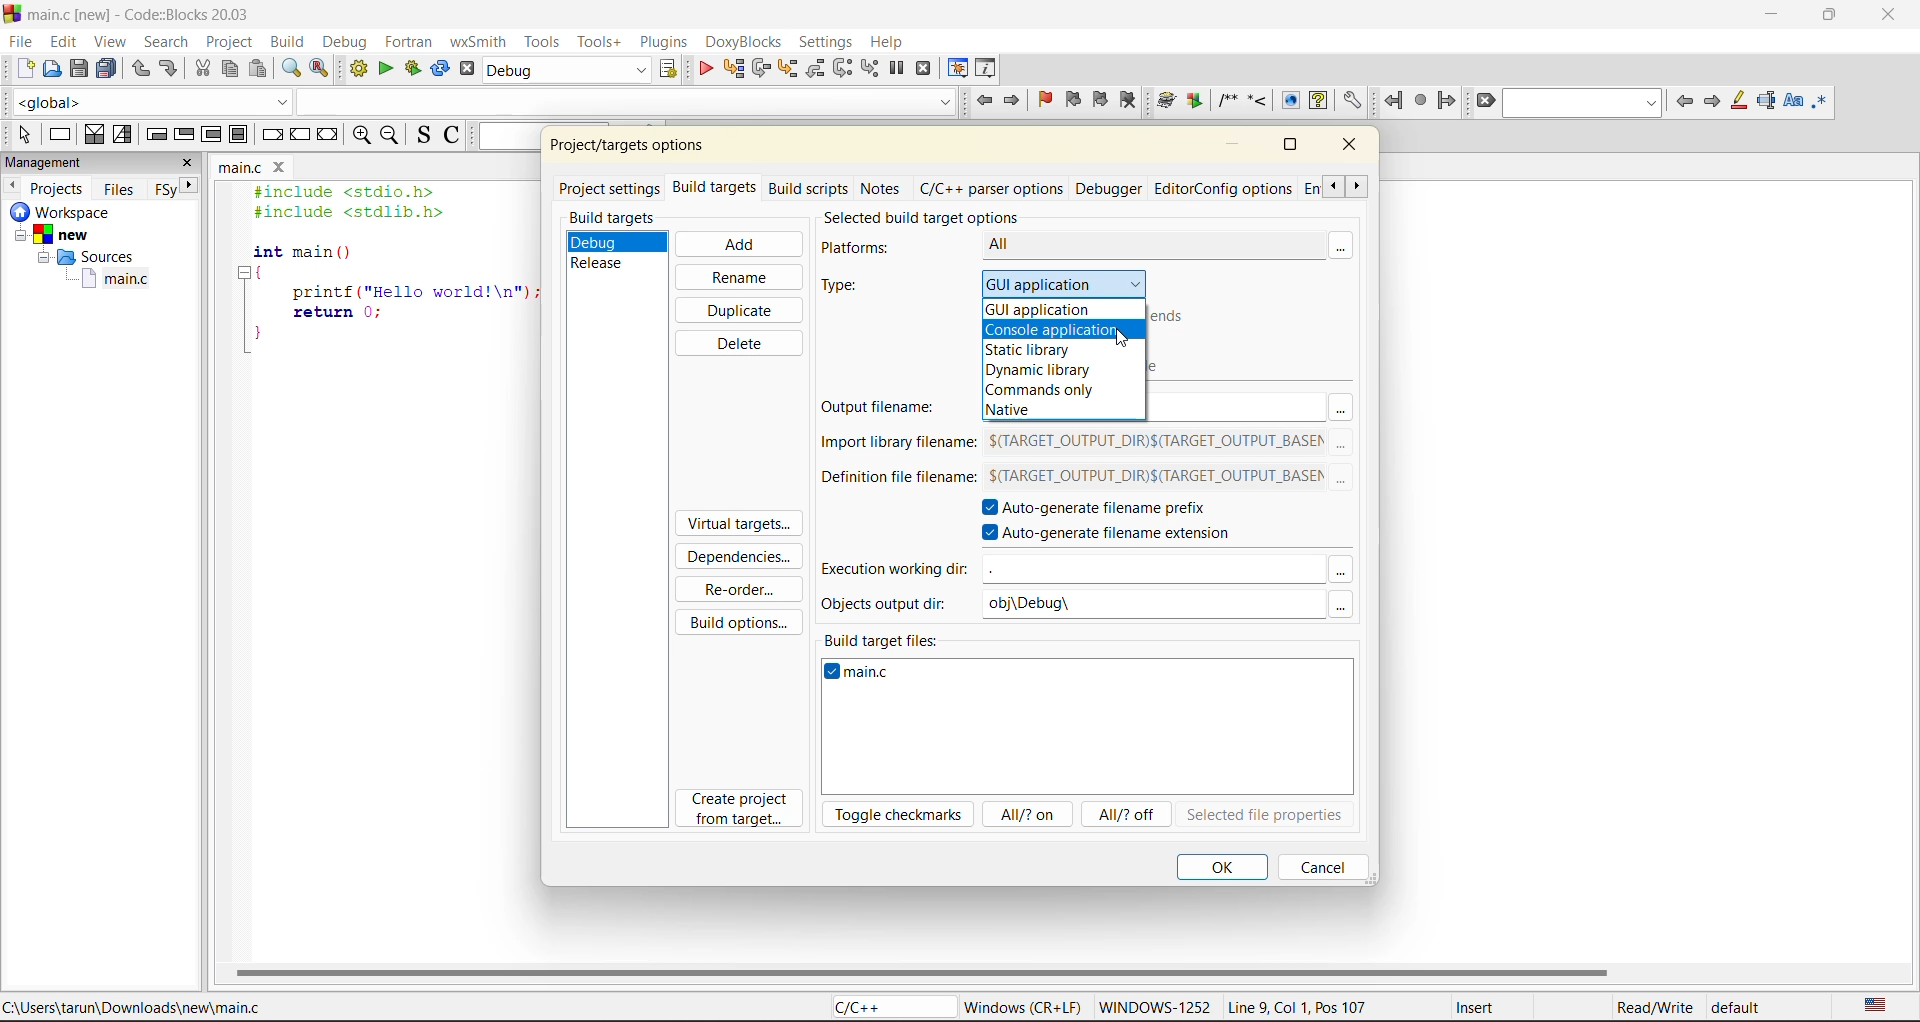 Image resolution: width=1920 pixels, height=1022 pixels. Describe the element at coordinates (125, 134) in the screenshot. I see `selection` at that location.